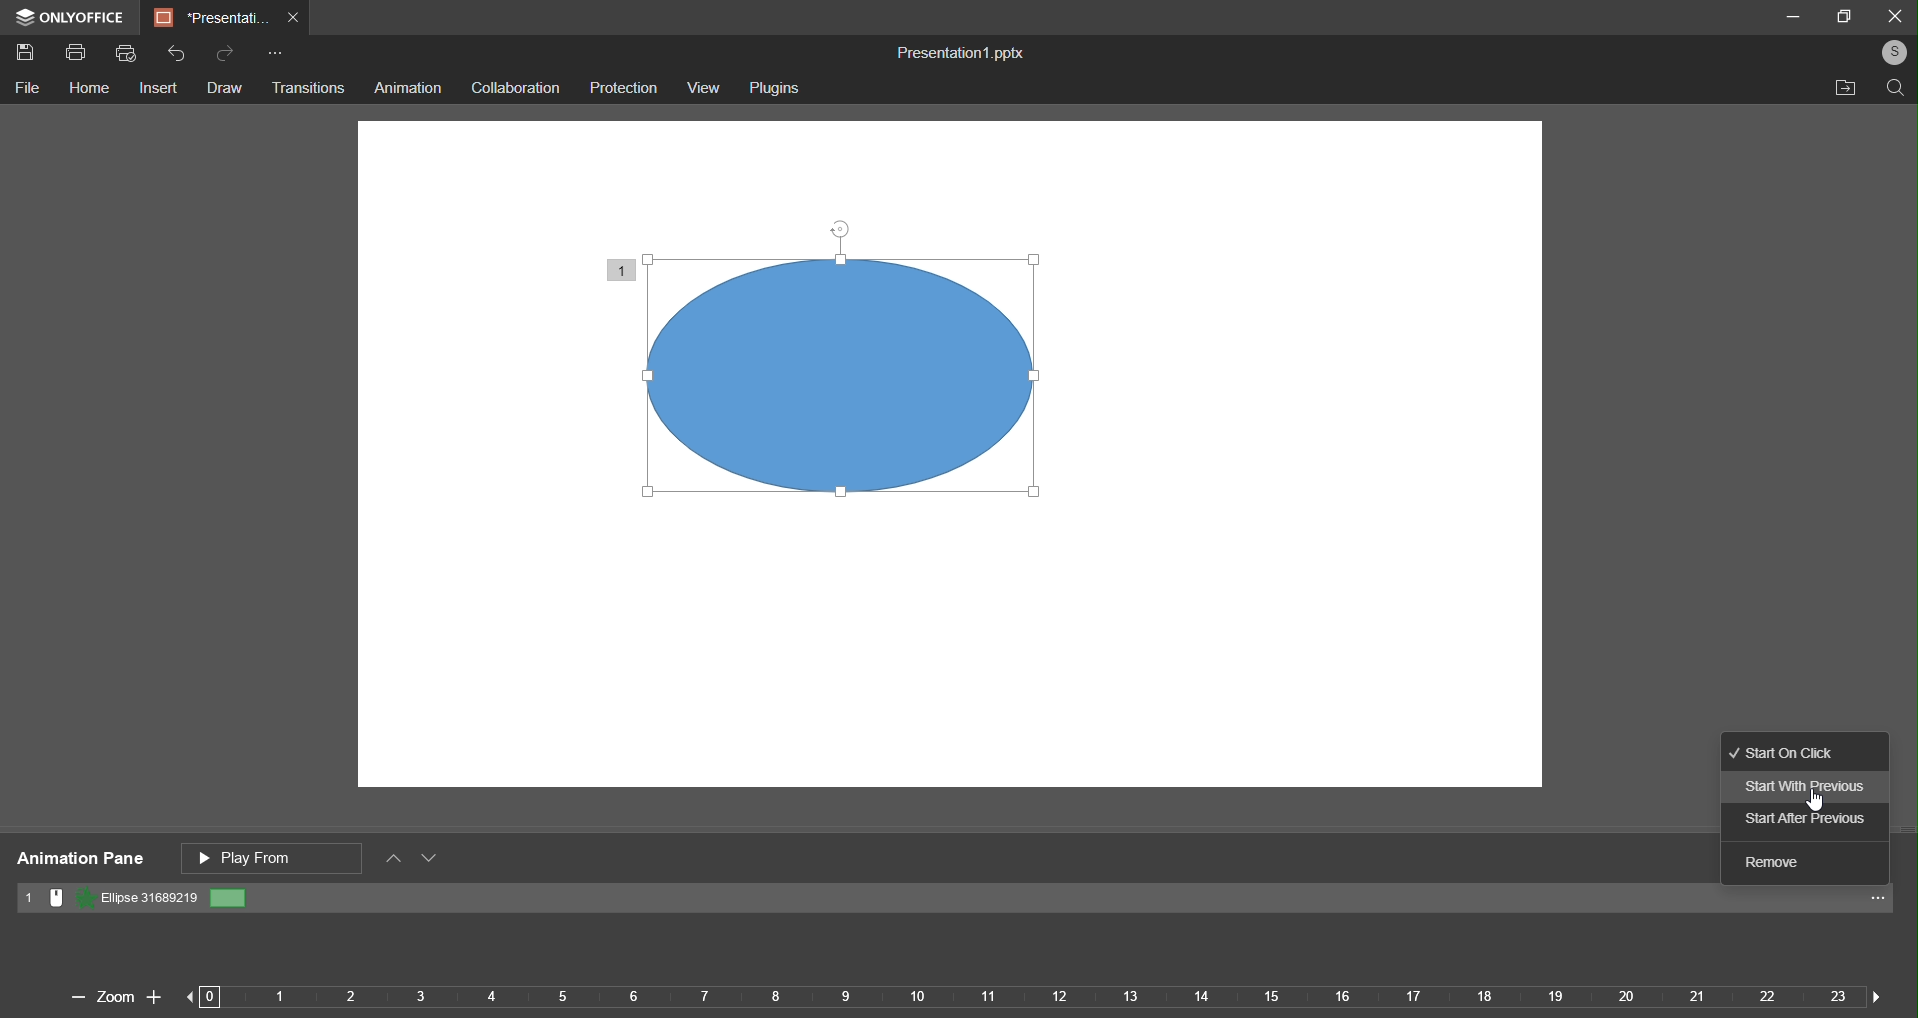 Image resolution: width=1918 pixels, height=1018 pixels. I want to click on Logo, so click(70, 17).